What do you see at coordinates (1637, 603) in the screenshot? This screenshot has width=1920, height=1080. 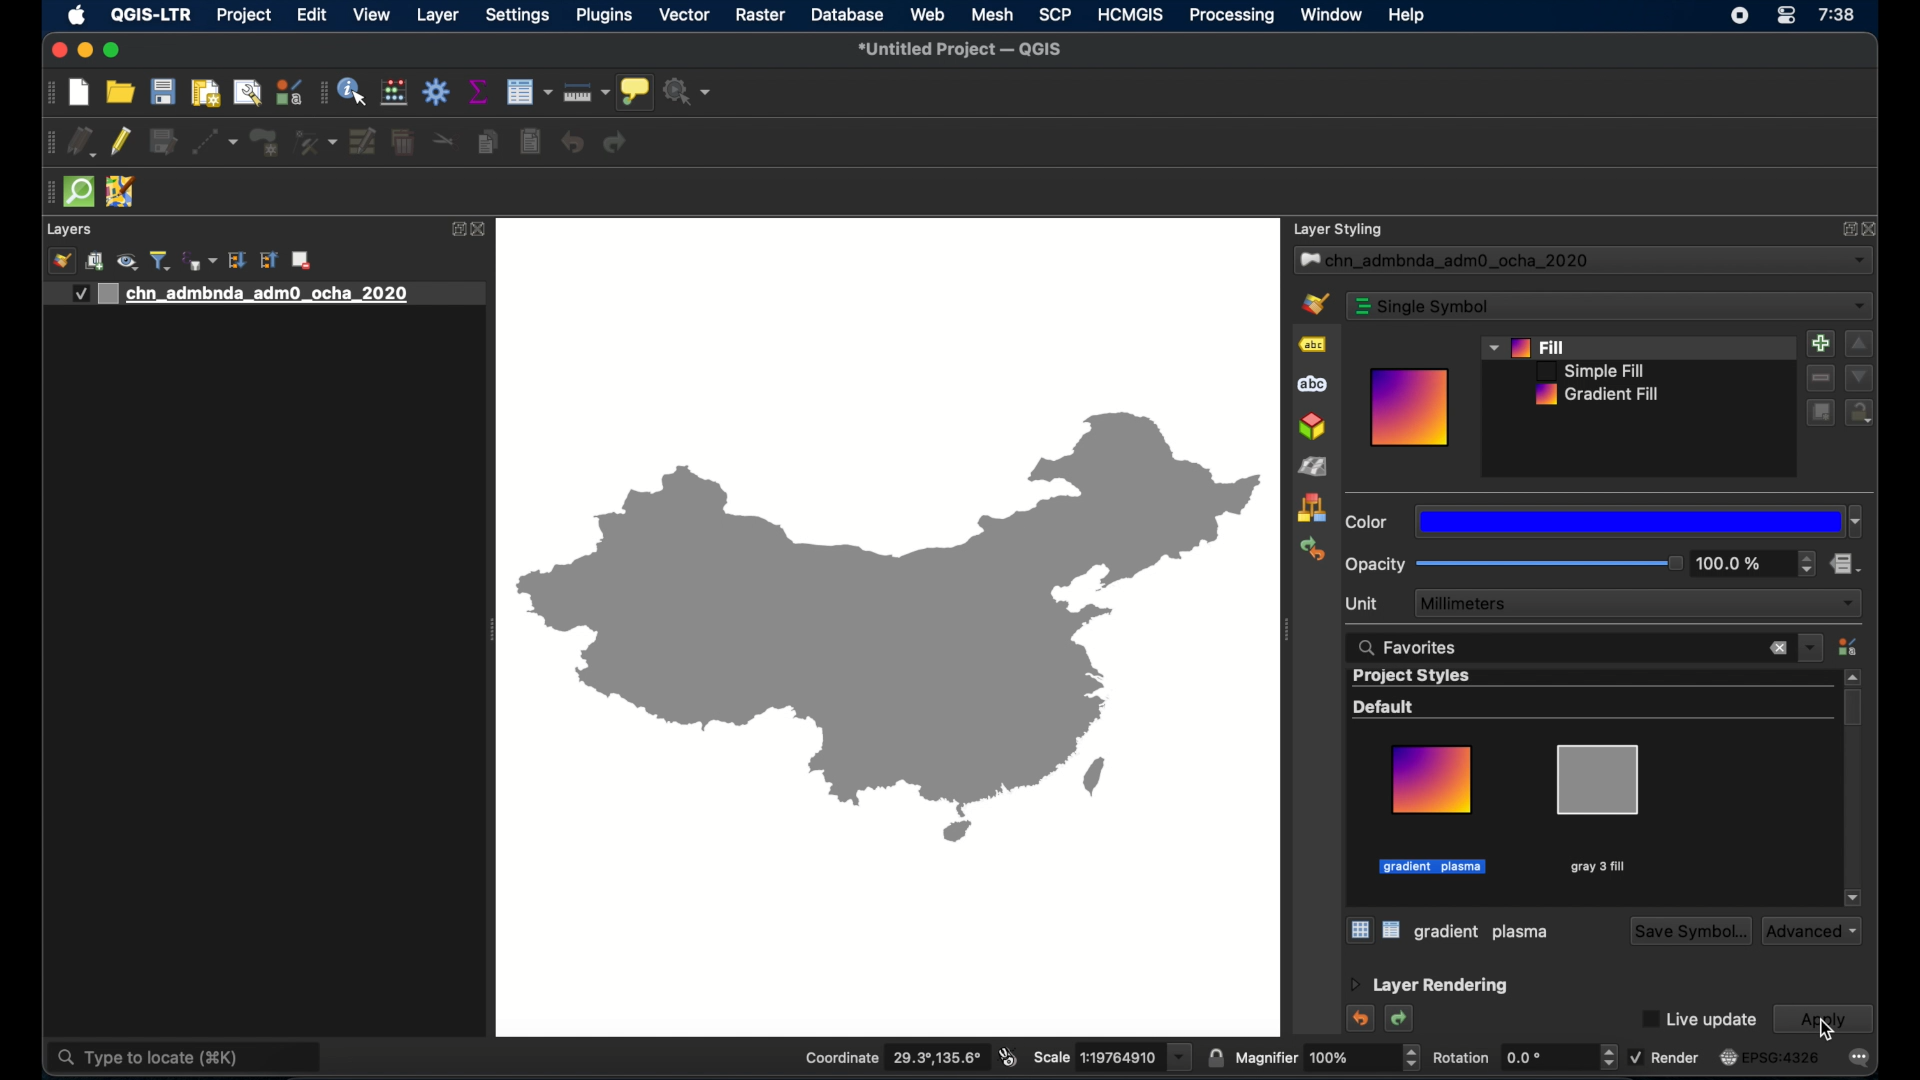 I see `millimeters` at bounding box center [1637, 603].